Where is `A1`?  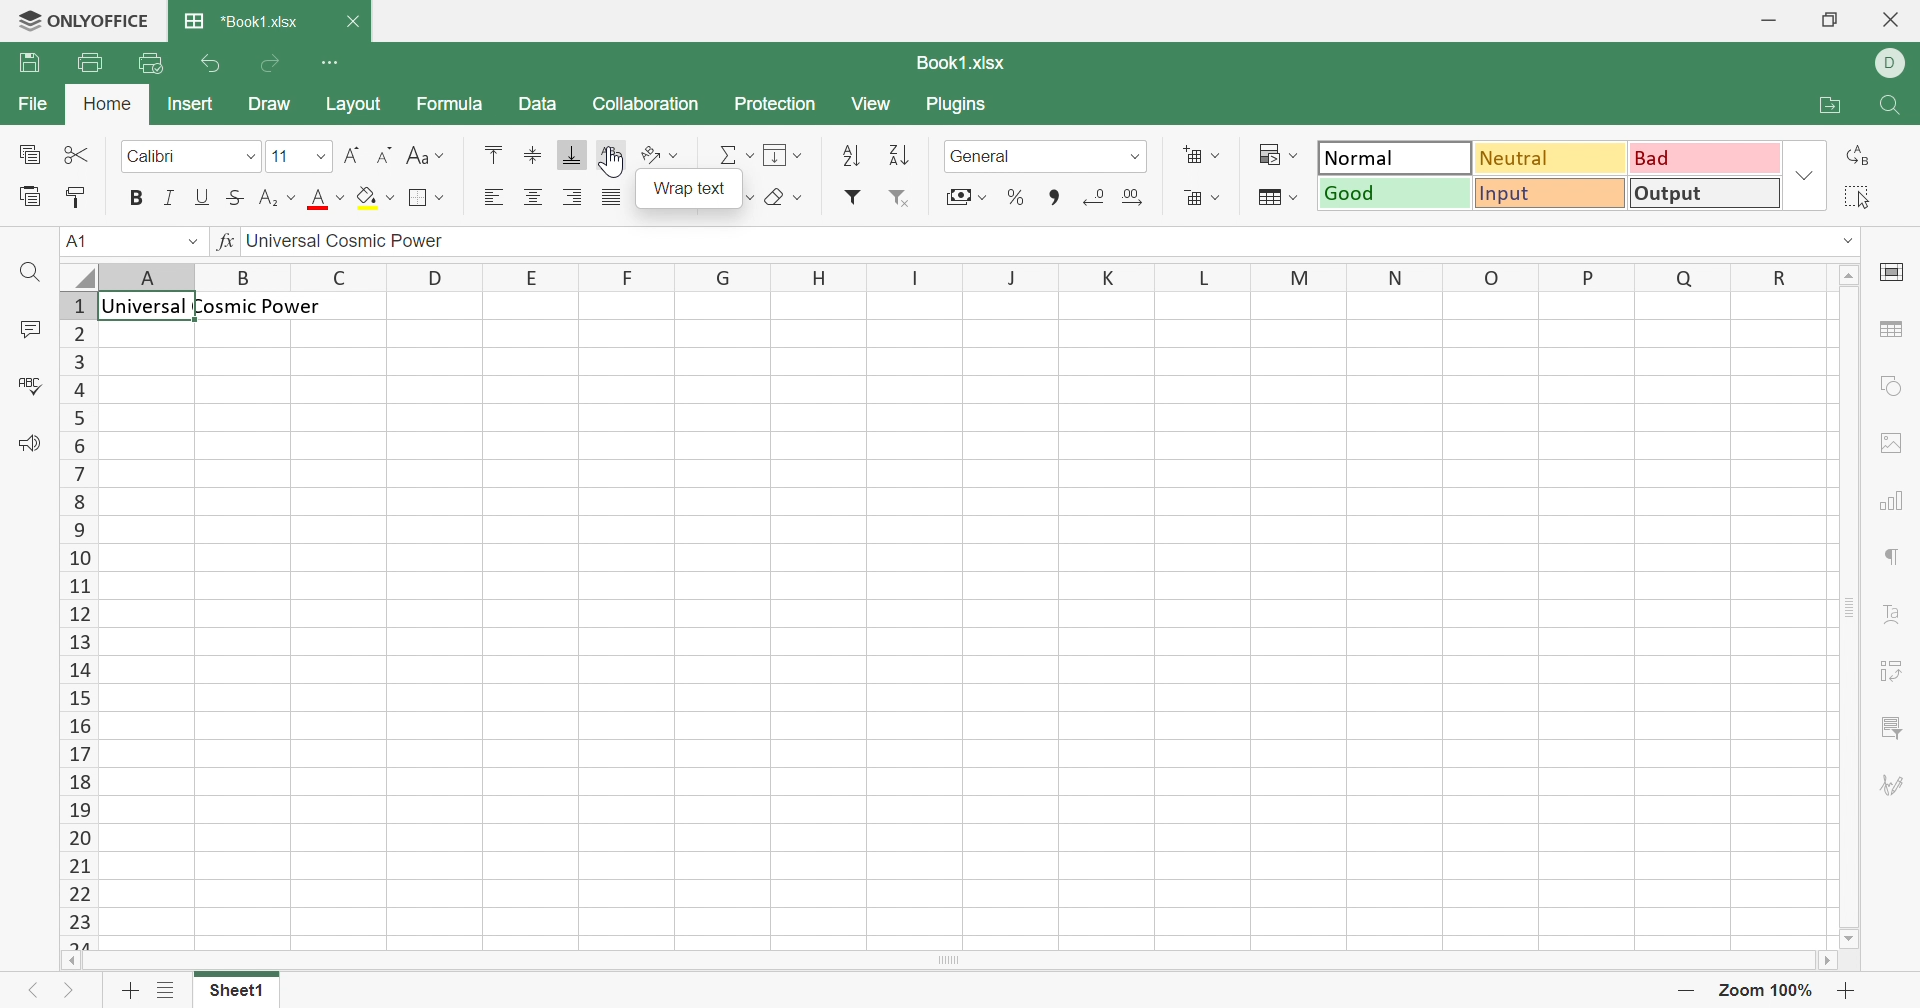
A1 is located at coordinates (79, 243).